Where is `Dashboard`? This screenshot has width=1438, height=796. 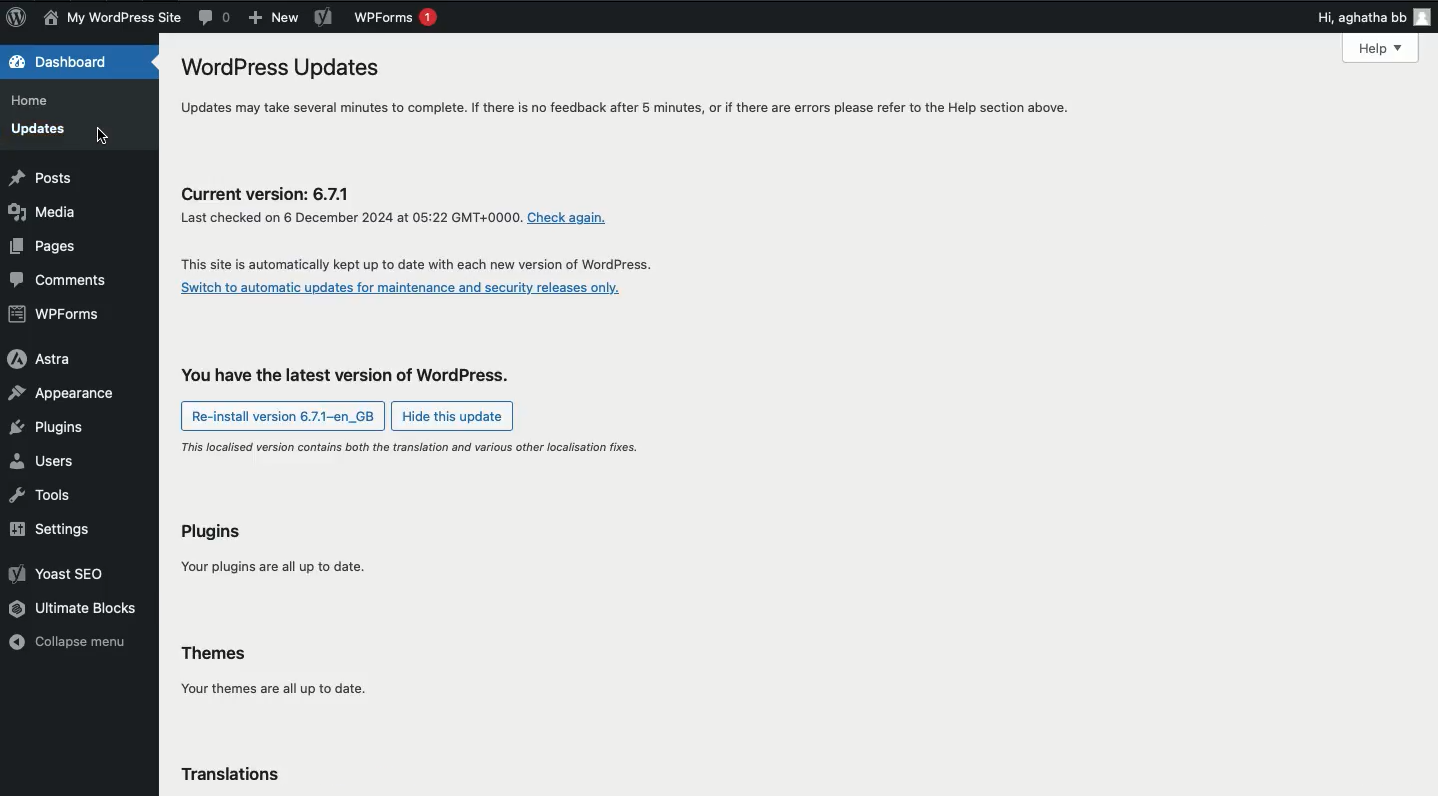 Dashboard is located at coordinates (63, 61).